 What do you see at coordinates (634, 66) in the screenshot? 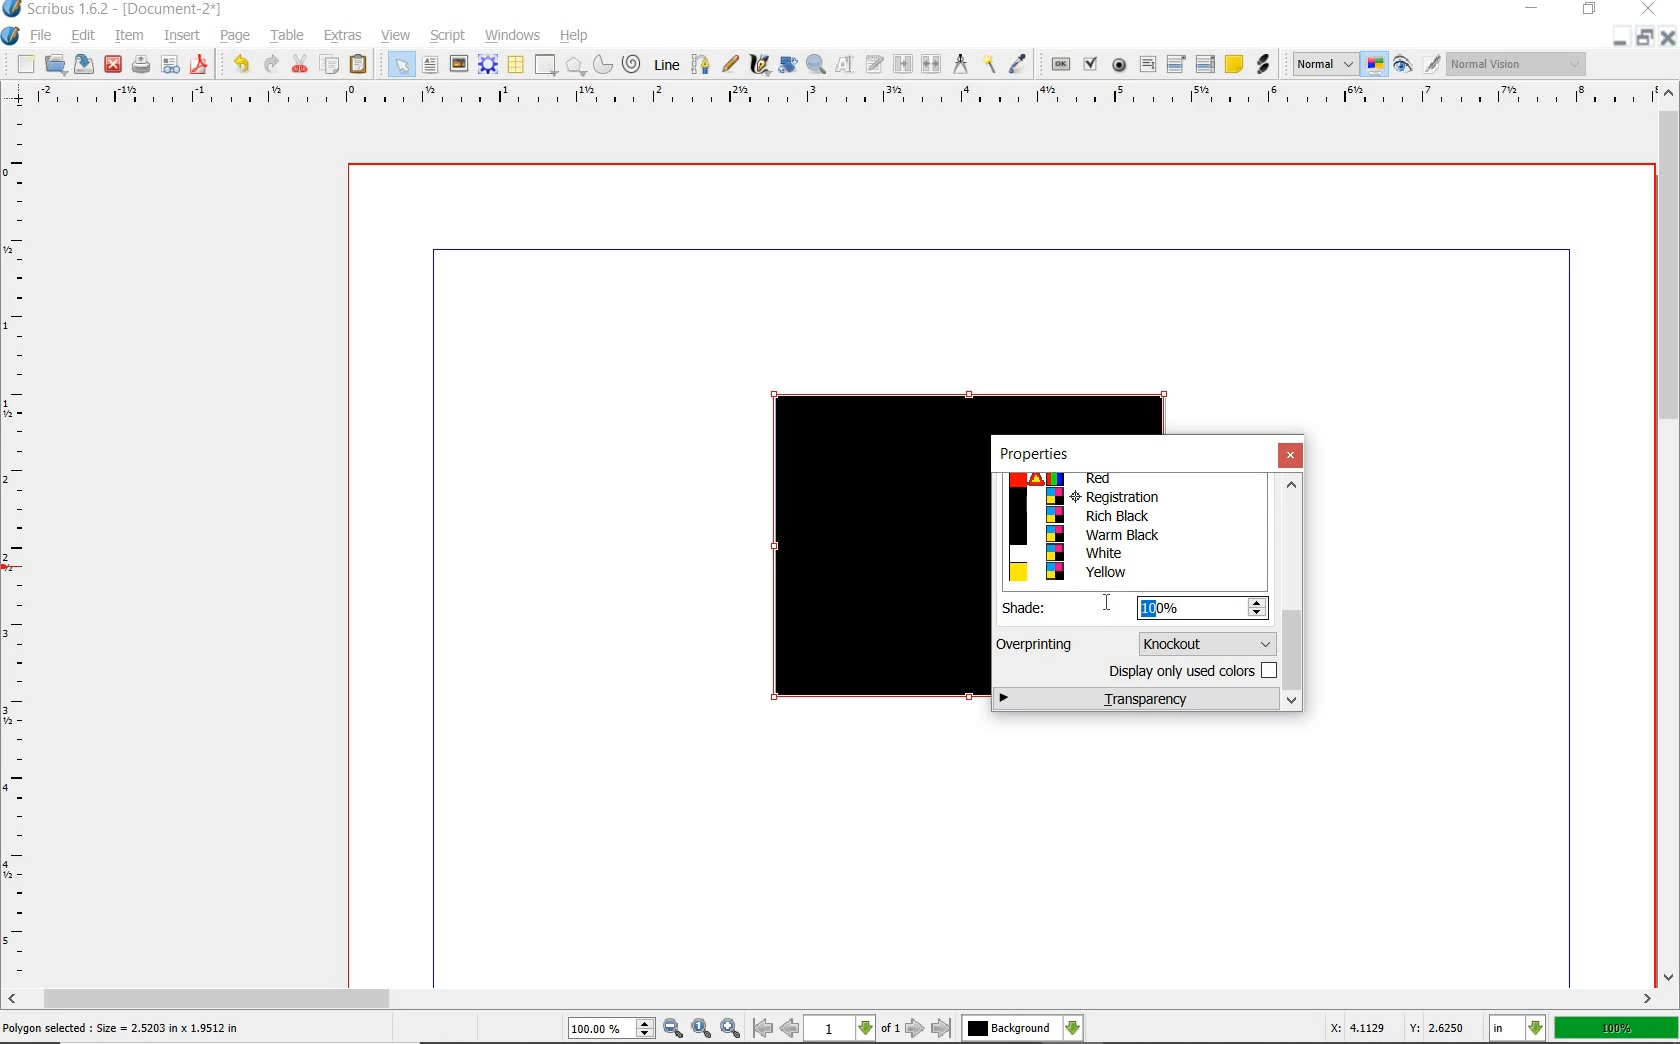
I see `spiral` at bounding box center [634, 66].